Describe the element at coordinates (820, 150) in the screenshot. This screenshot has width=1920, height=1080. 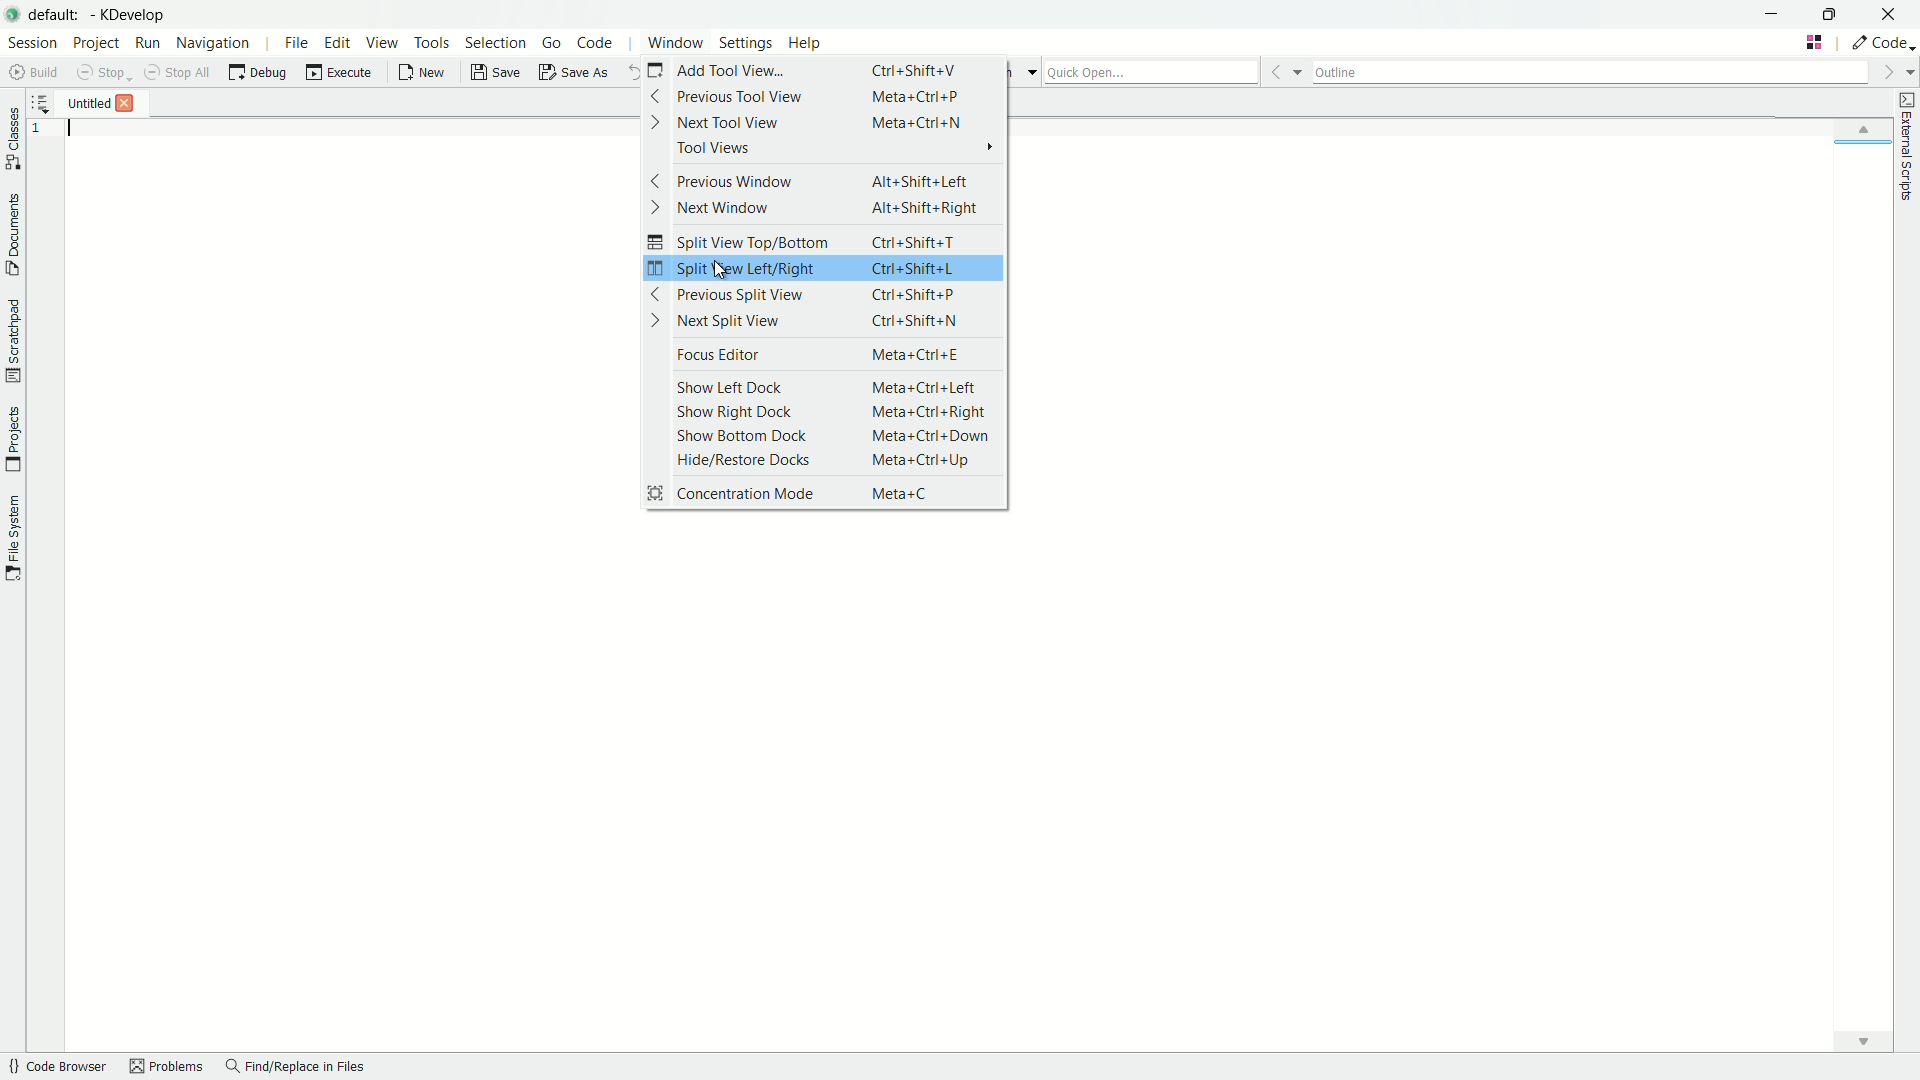
I see `tool views` at that location.